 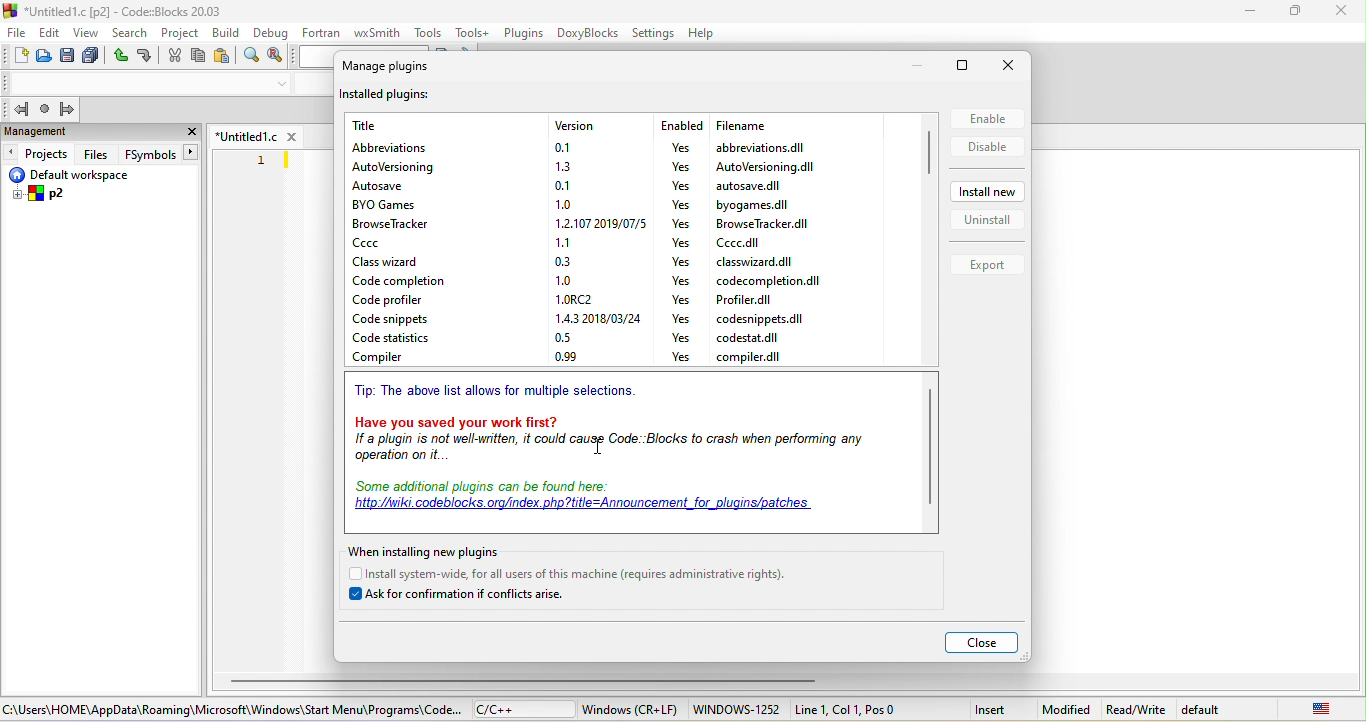 What do you see at coordinates (751, 356) in the screenshot?
I see `compiler` at bounding box center [751, 356].